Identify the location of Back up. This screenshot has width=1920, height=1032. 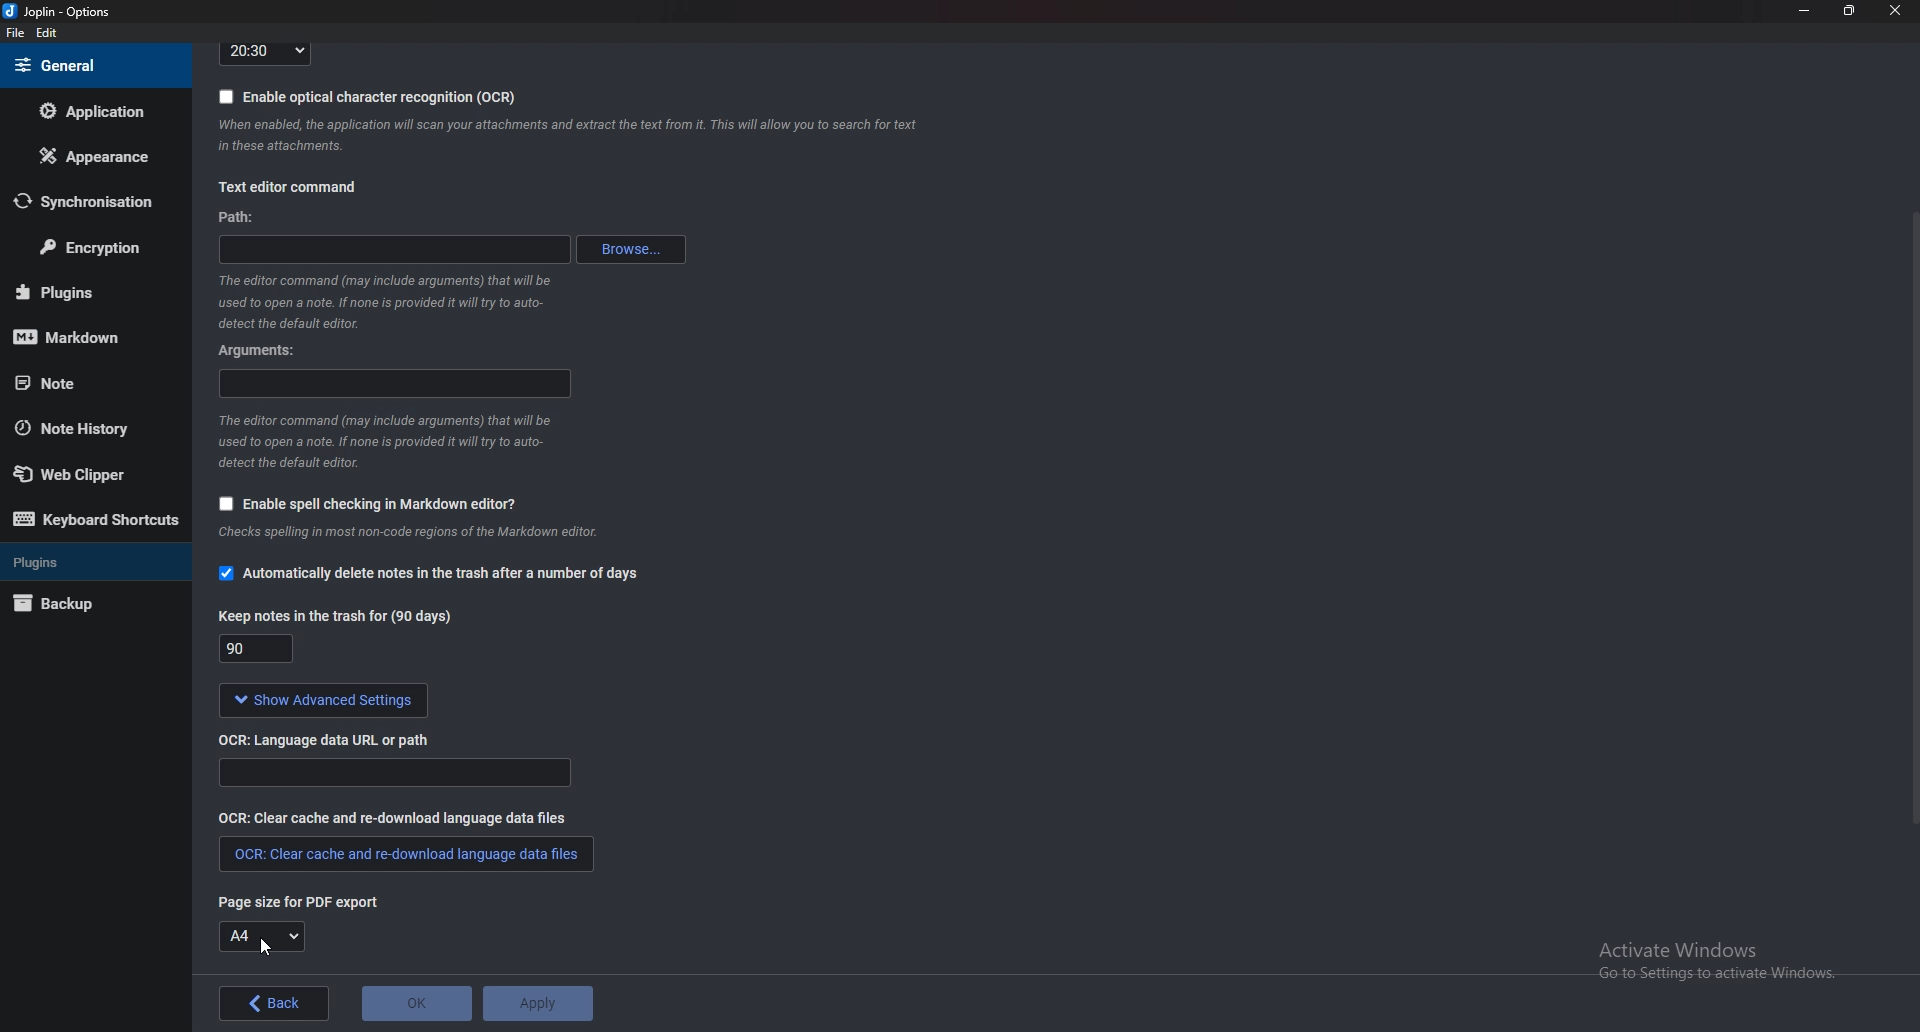
(84, 606).